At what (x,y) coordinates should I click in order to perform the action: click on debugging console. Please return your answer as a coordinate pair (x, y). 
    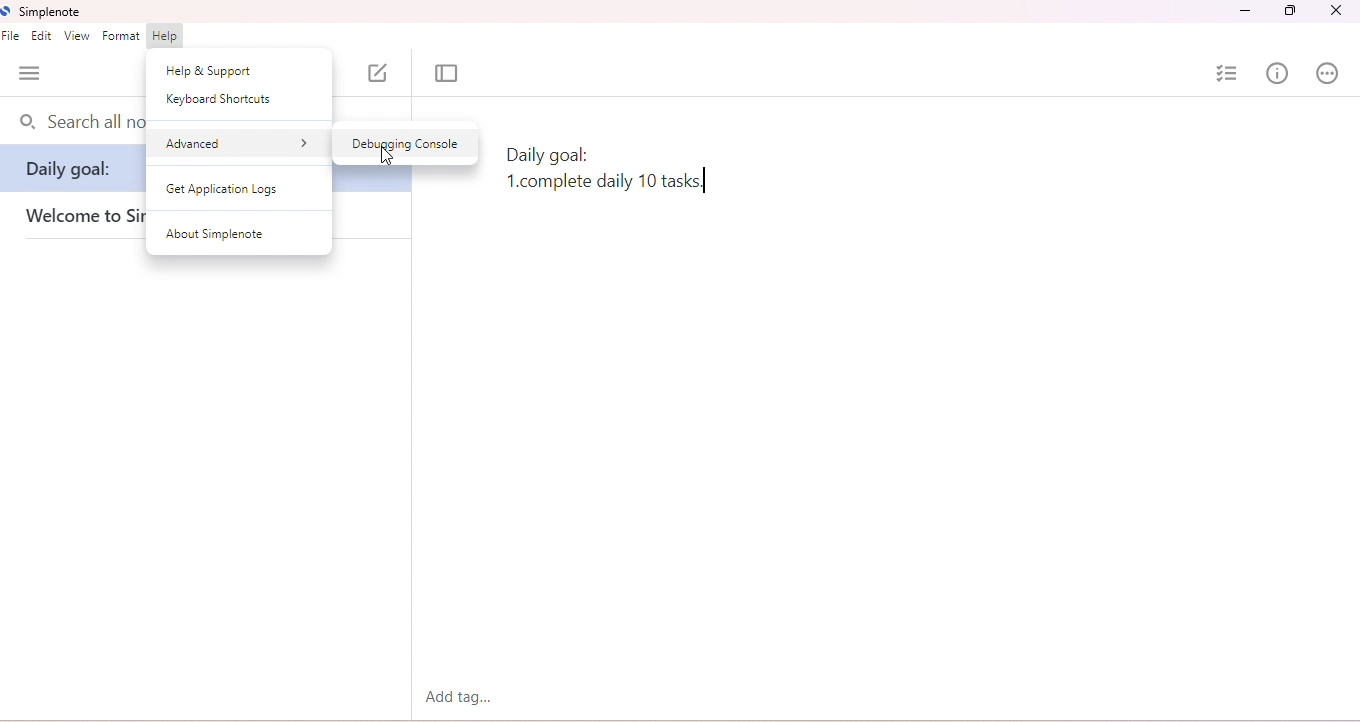
    Looking at the image, I should click on (405, 144).